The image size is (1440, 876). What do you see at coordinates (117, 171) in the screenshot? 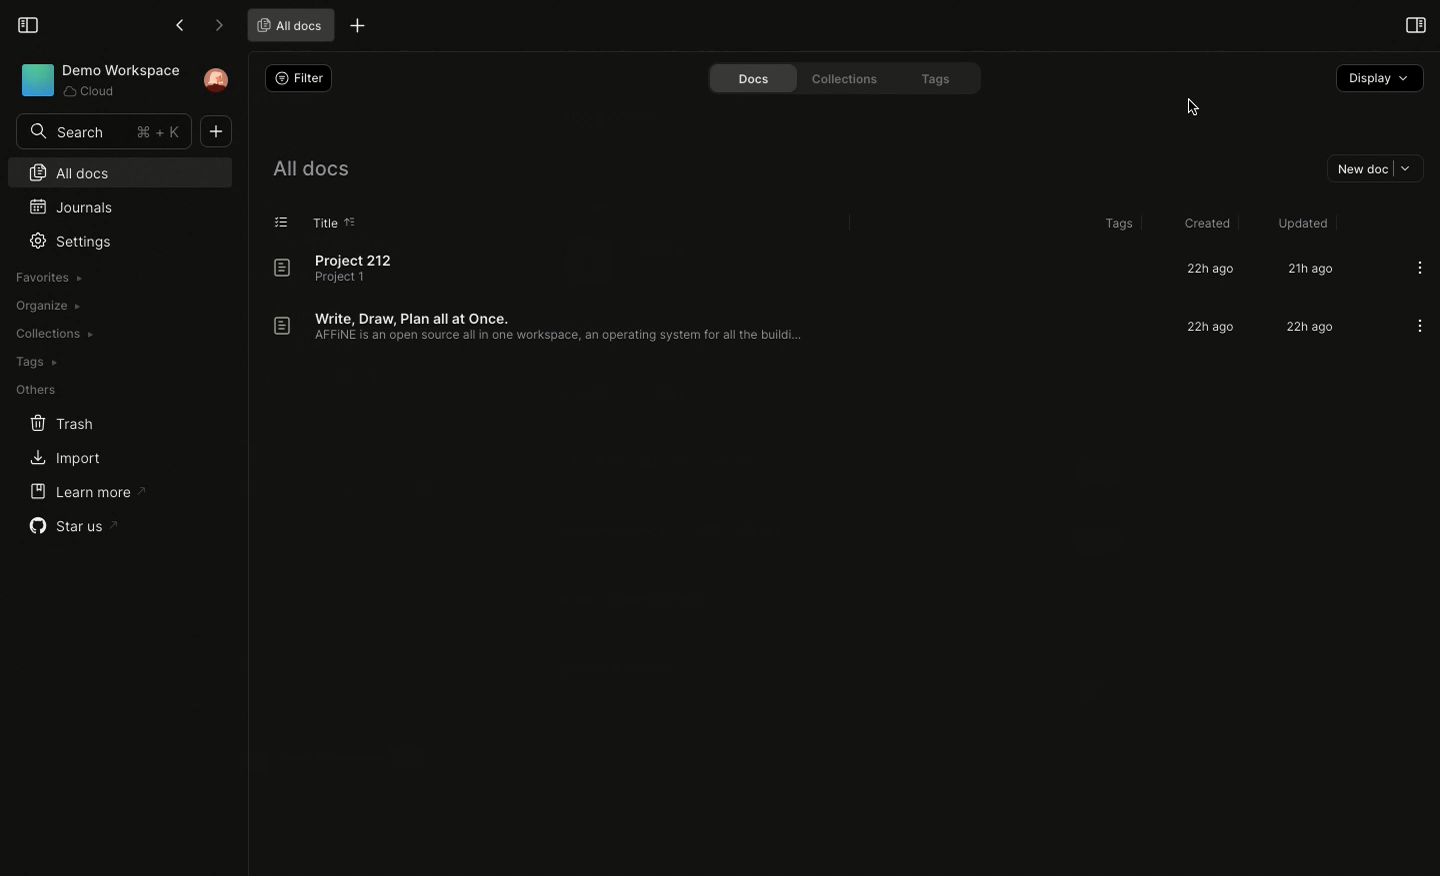
I see `All docs` at bounding box center [117, 171].